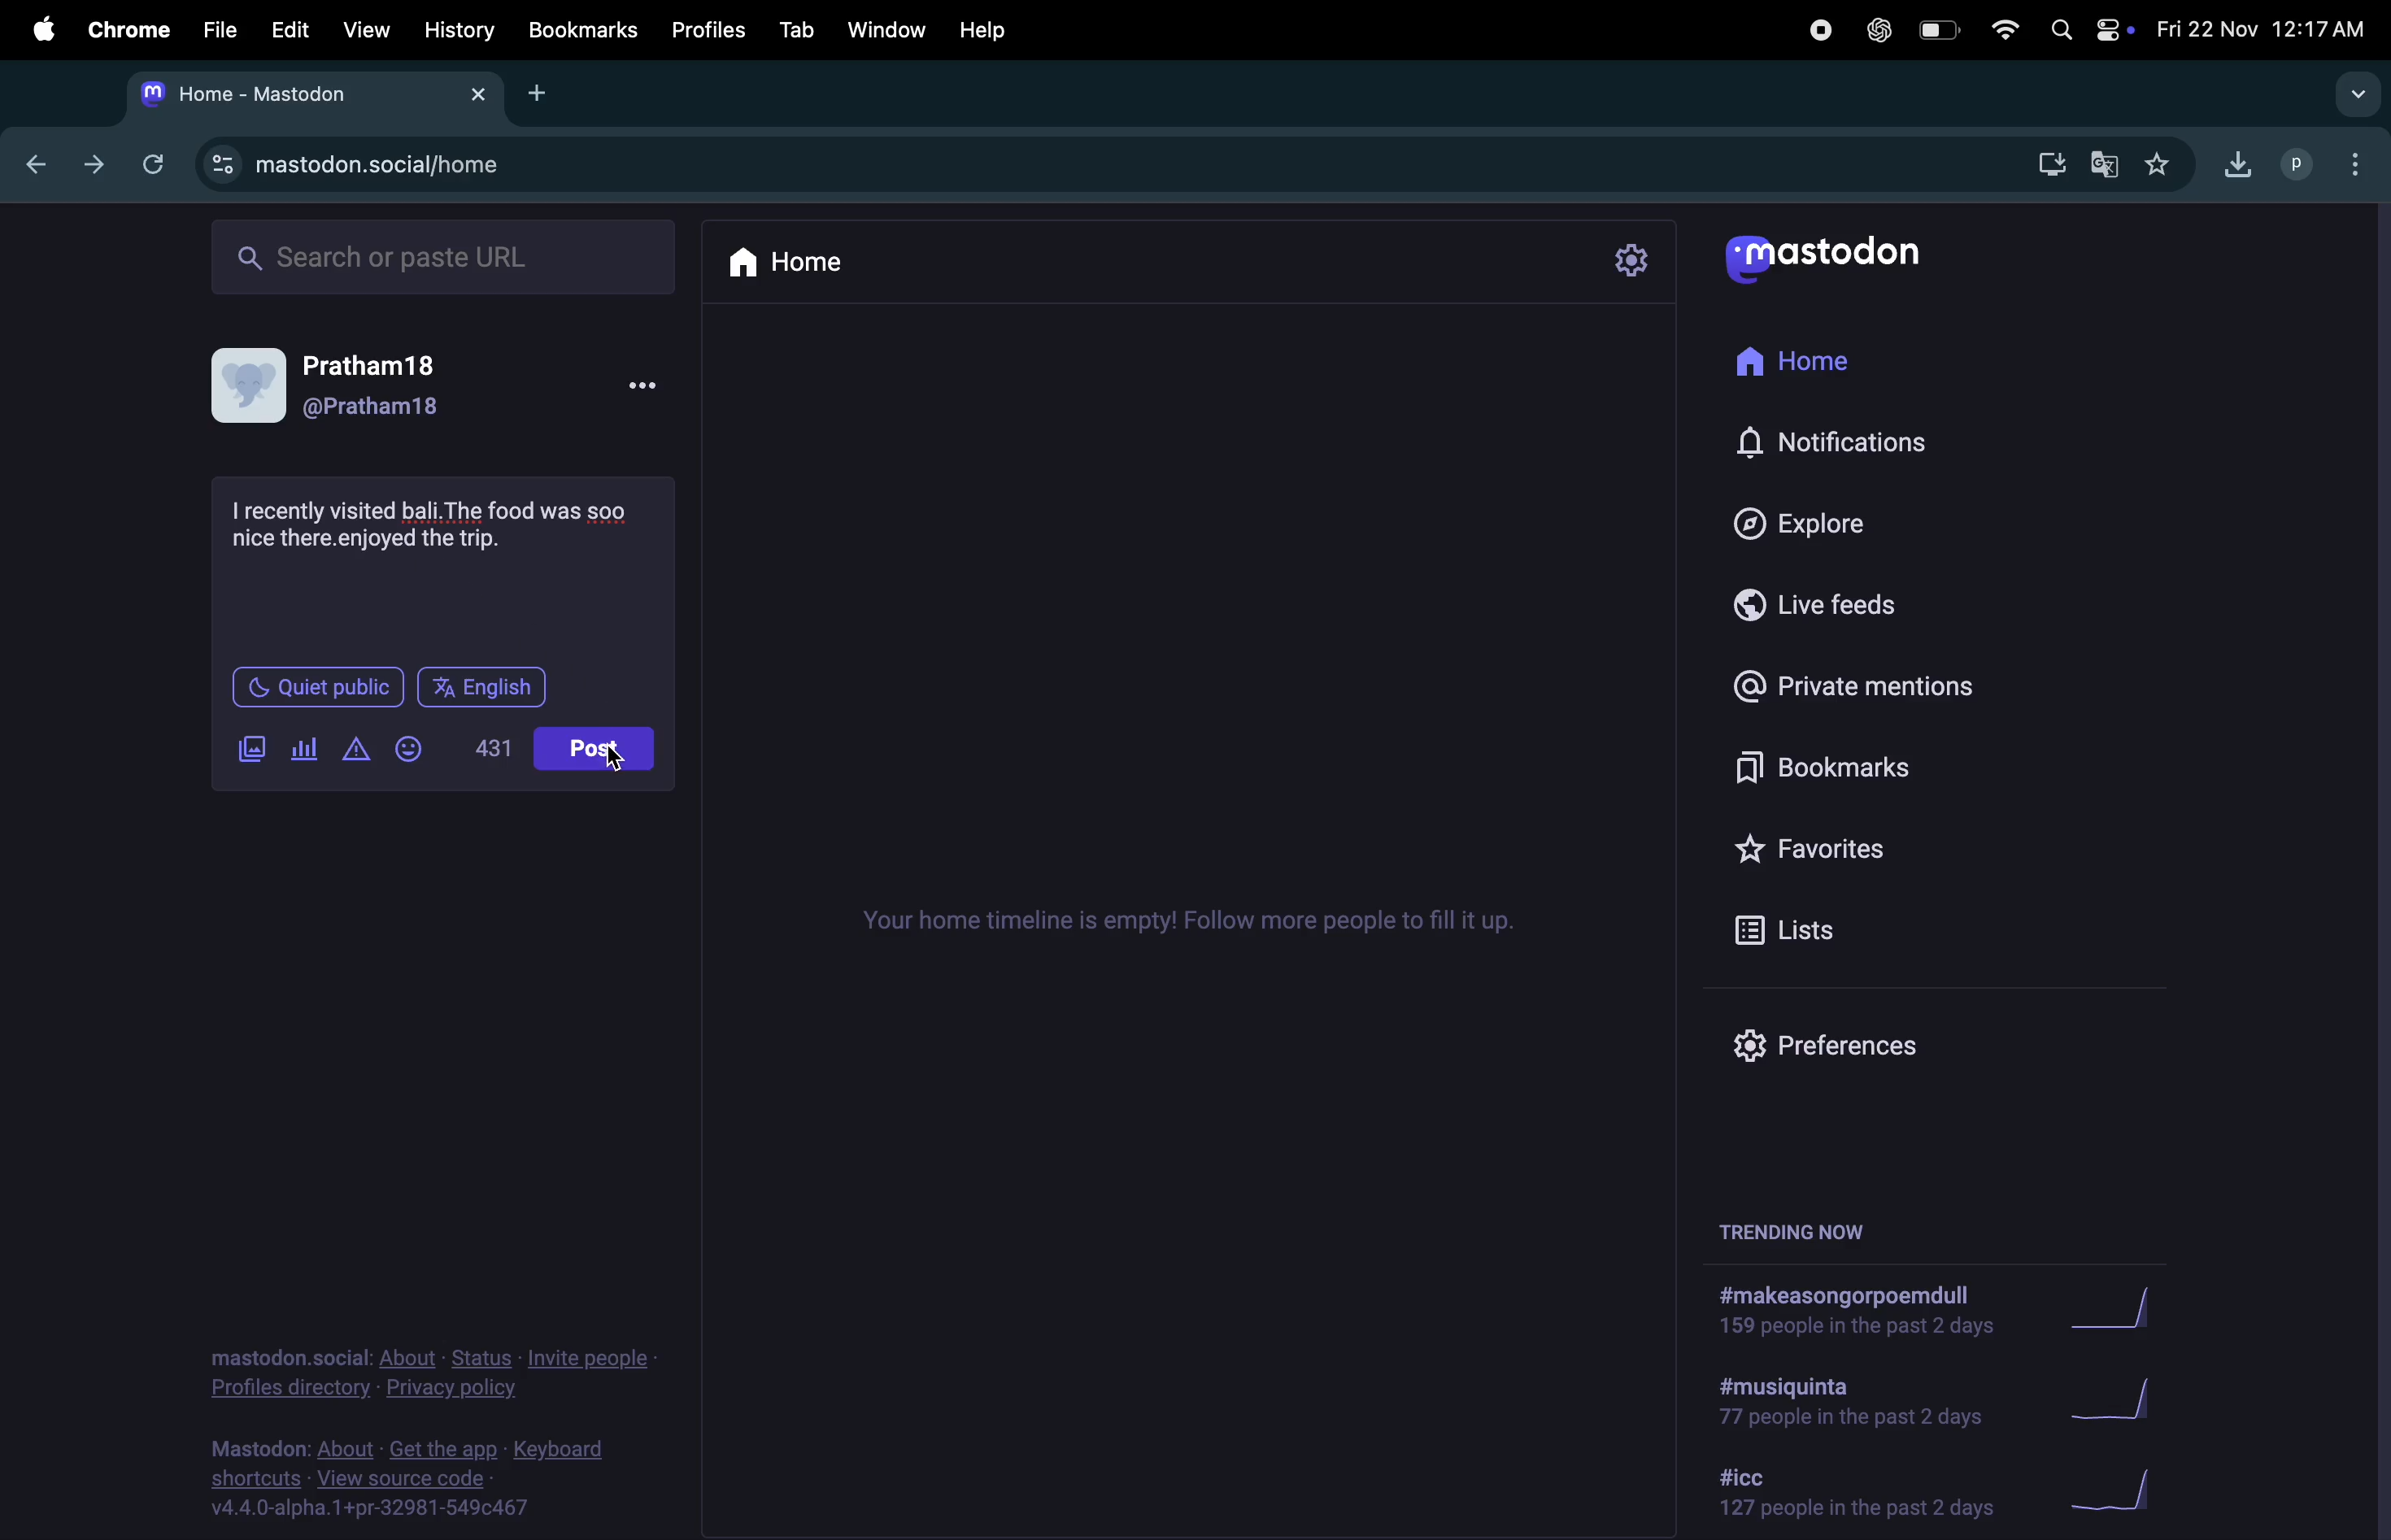  Describe the element at coordinates (1877, 31) in the screenshot. I see `chatgpt` at that location.